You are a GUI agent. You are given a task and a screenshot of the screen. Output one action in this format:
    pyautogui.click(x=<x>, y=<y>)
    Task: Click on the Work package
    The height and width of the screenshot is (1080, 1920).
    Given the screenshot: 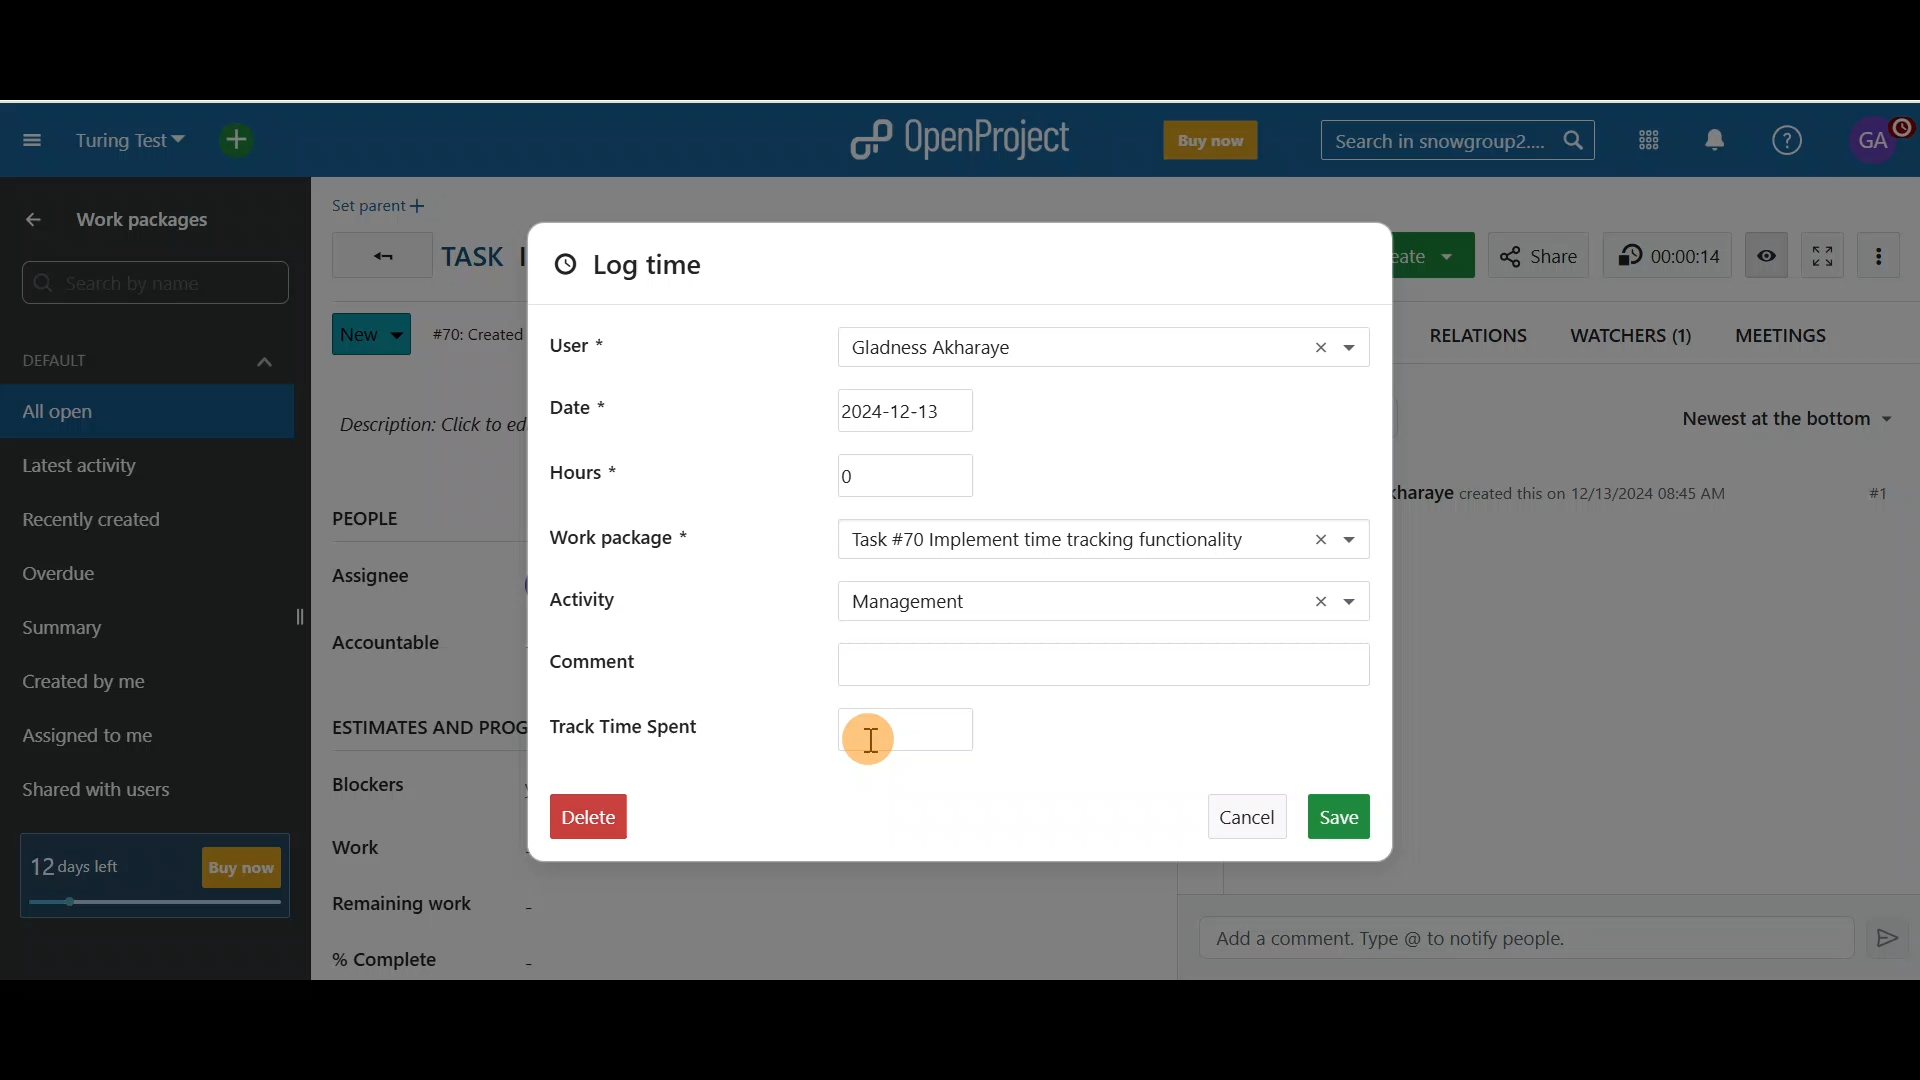 What is the action you would take?
    pyautogui.click(x=632, y=535)
    